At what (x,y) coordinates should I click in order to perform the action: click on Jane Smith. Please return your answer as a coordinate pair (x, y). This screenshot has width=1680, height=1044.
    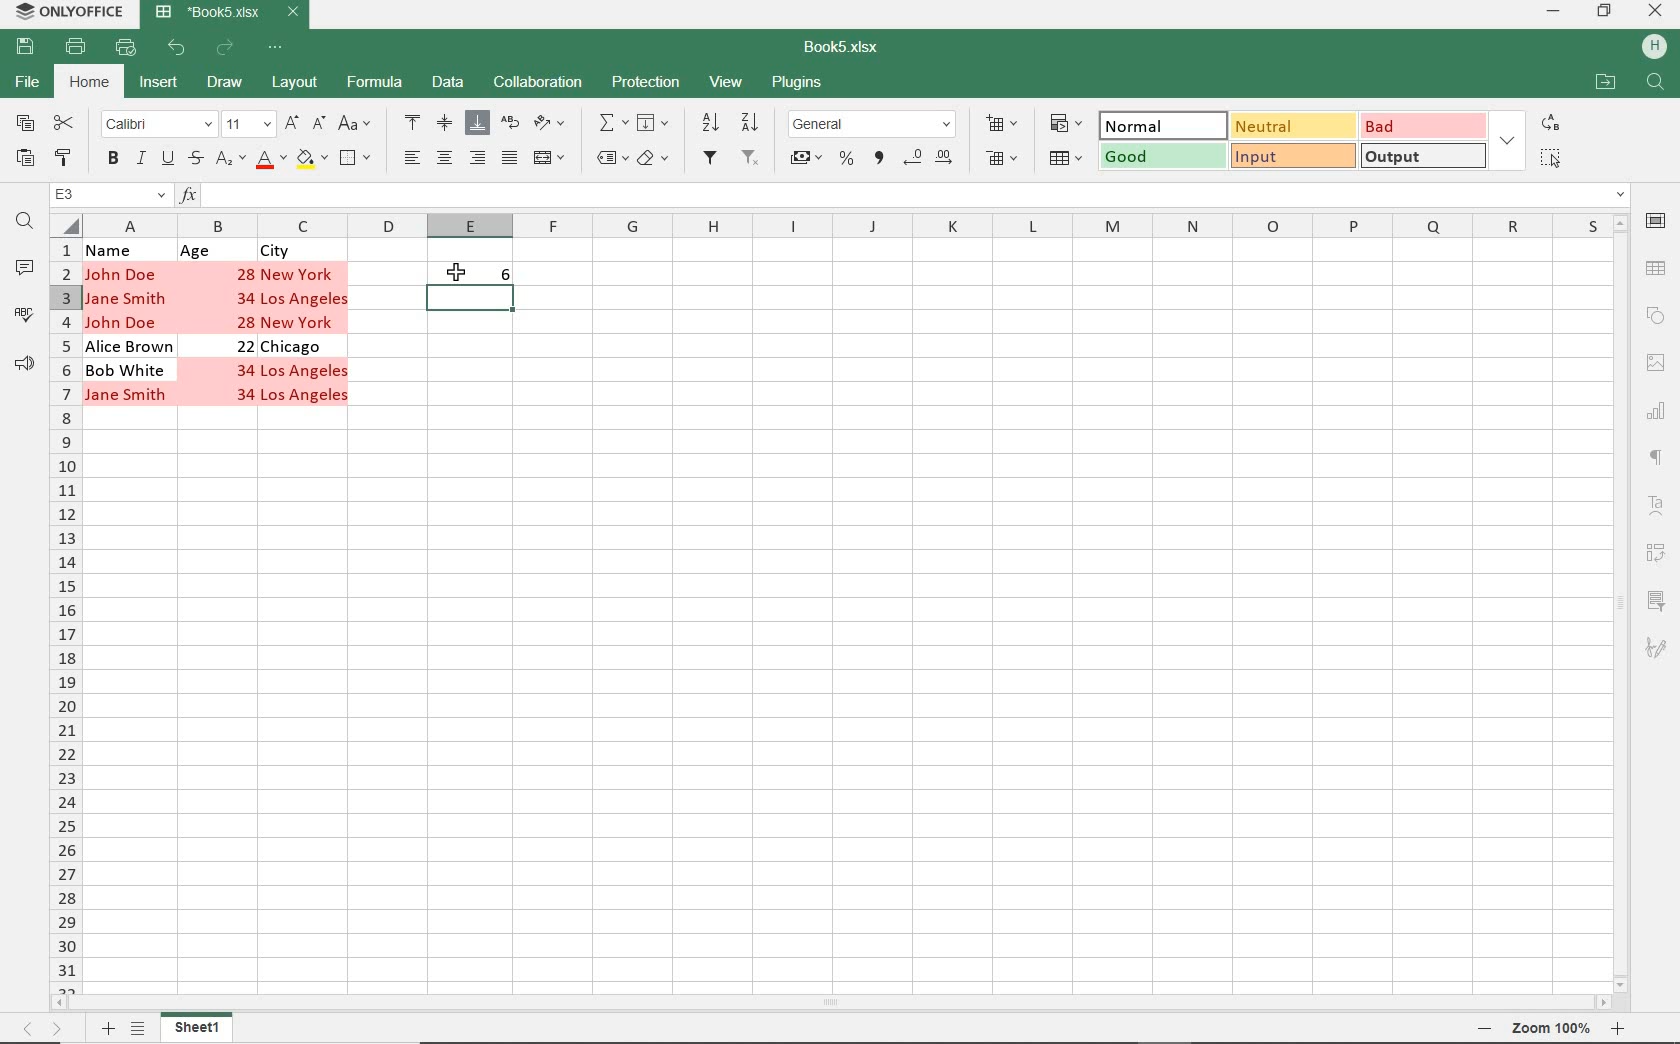
    Looking at the image, I should click on (129, 297).